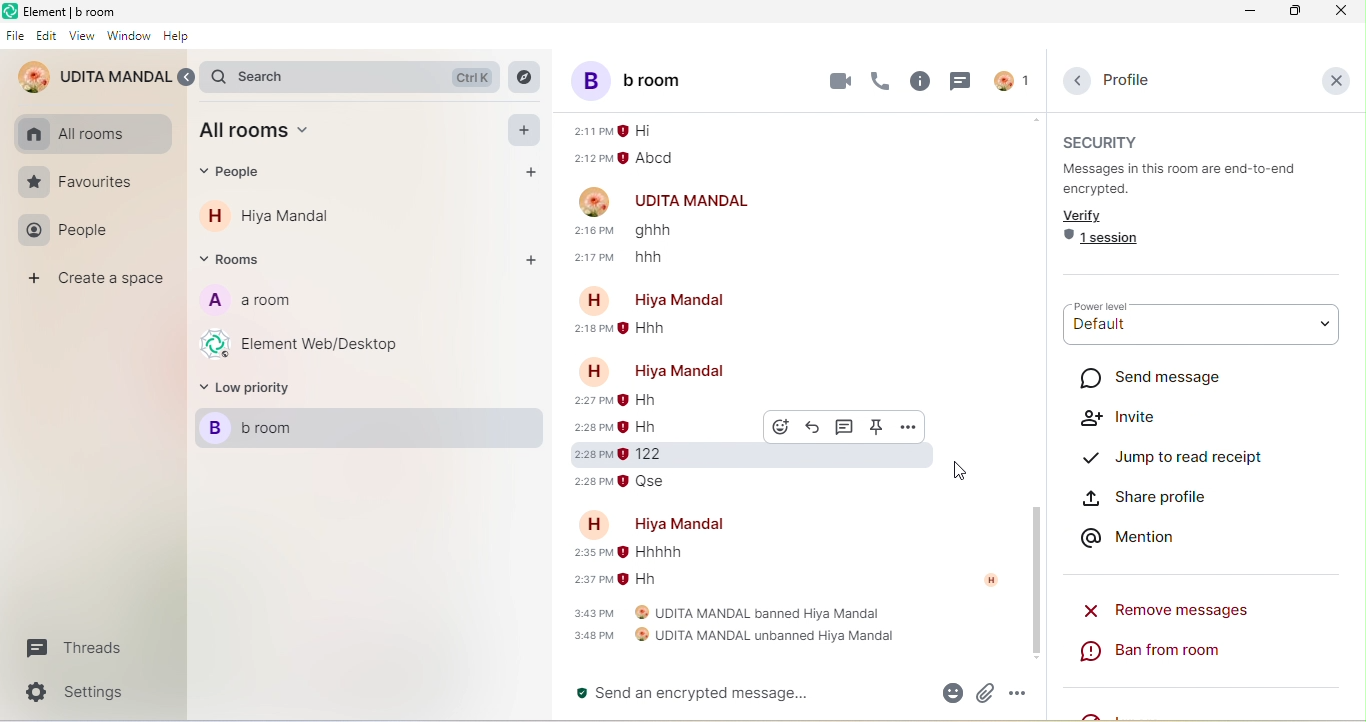 The image size is (1366, 722). Describe the element at coordinates (840, 80) in the screenshot. I see `video call` at that location.